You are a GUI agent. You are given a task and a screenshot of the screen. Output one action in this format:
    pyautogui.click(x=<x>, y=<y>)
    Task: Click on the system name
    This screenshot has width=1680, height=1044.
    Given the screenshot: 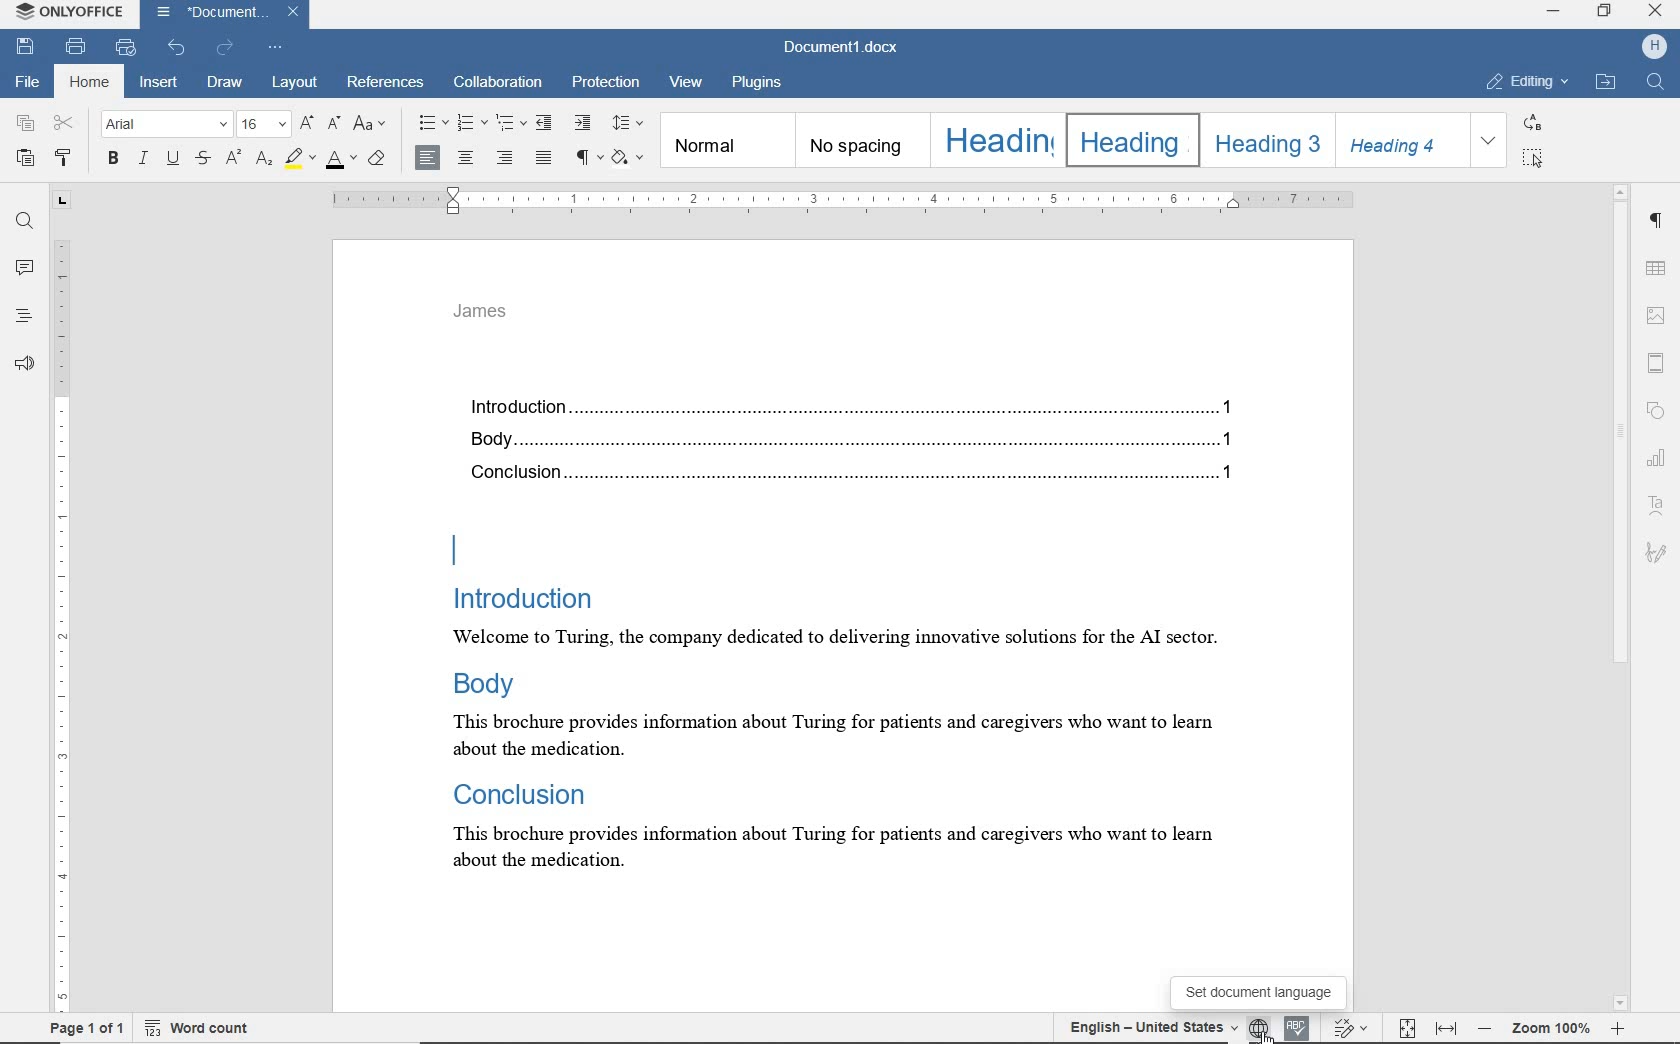 What is the action you would take?
    pyautogui.click(x=70, y=14)
    